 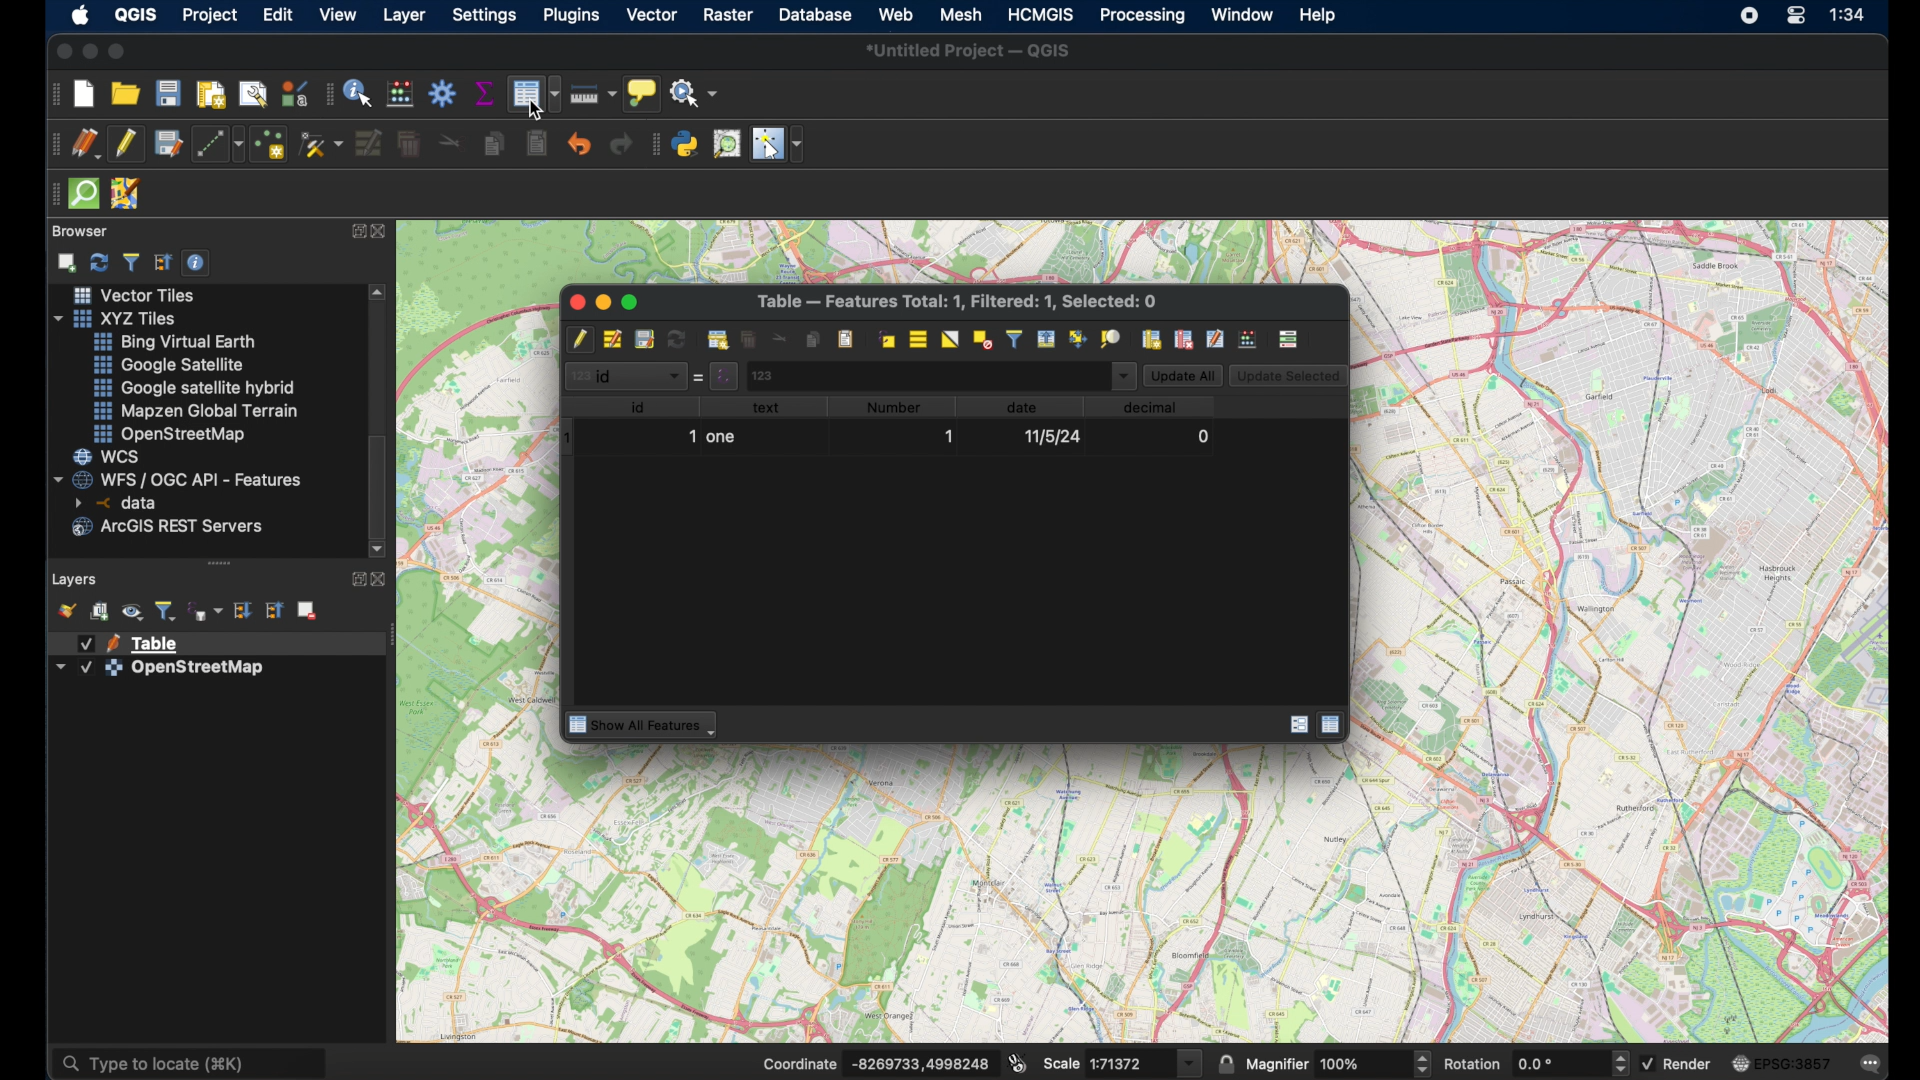 I want to click on switched mouse to a configurable pointer, so click(x=777, y=144).